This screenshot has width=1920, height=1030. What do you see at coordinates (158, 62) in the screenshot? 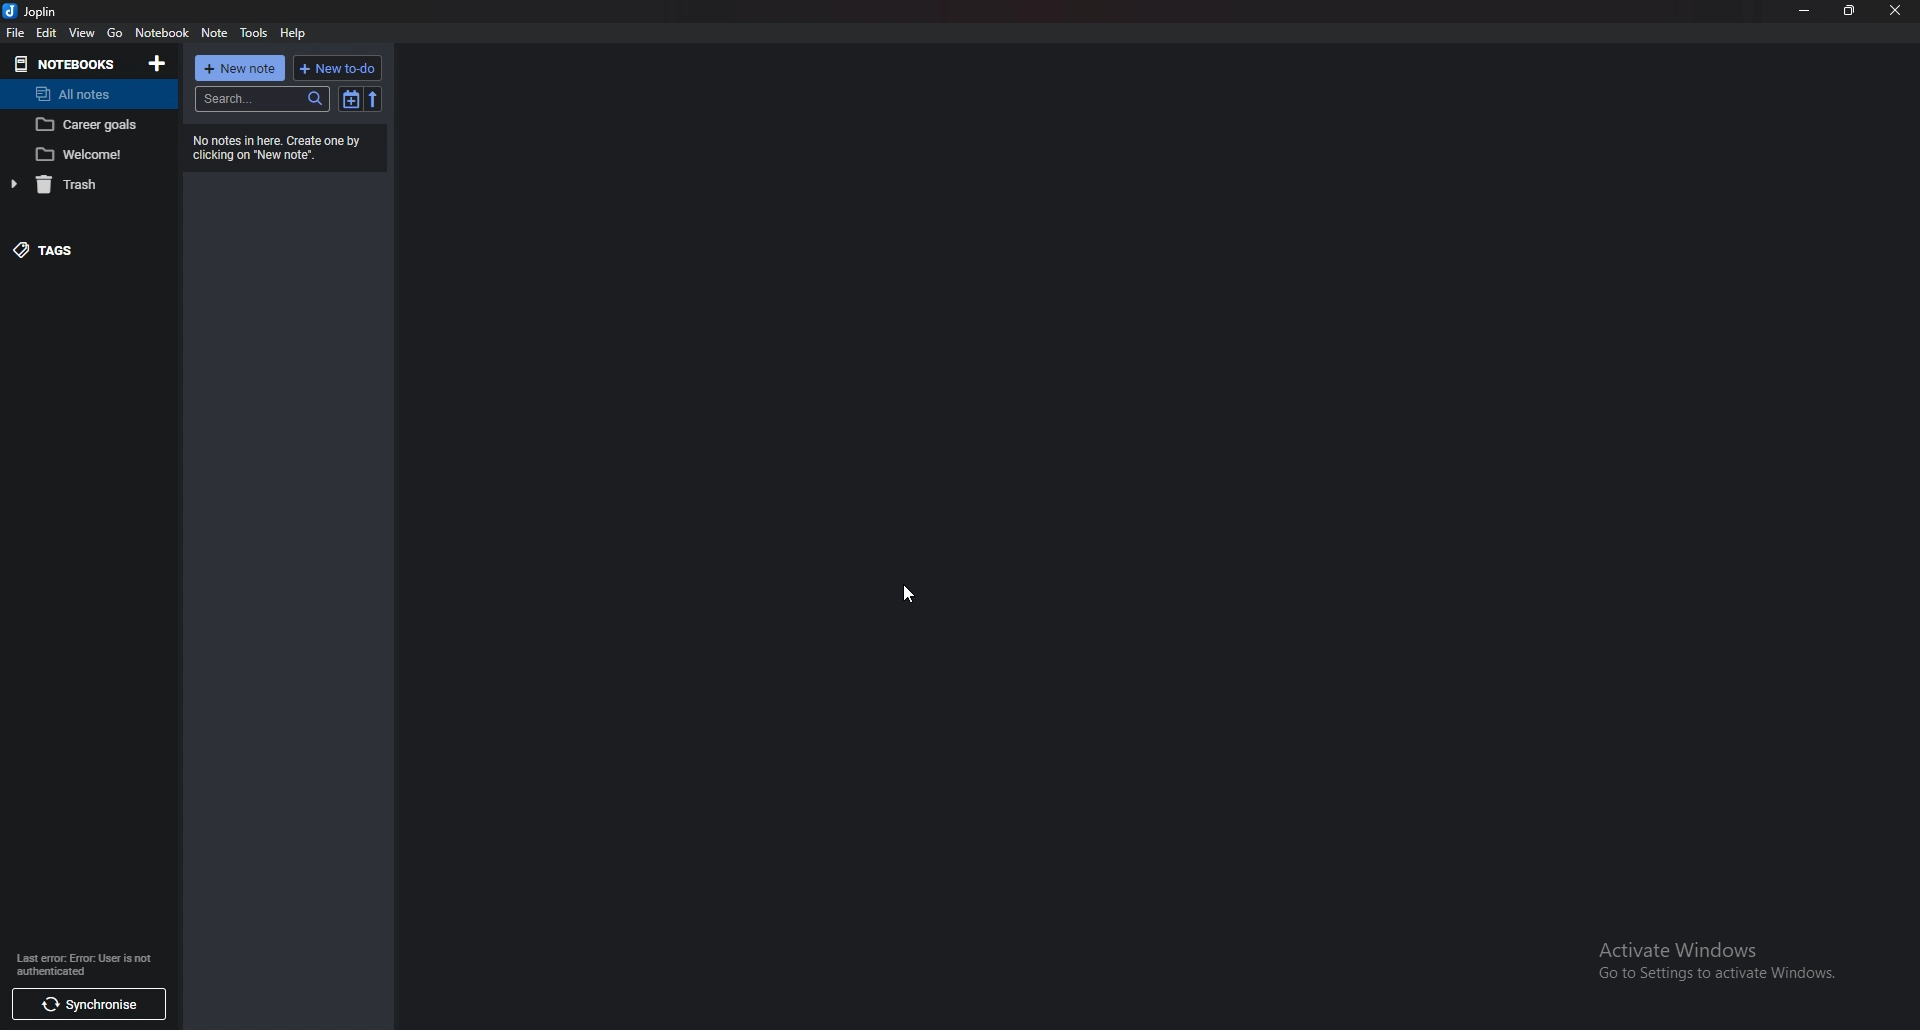
I see `Add notebooks` at bounding box center [158, 62].